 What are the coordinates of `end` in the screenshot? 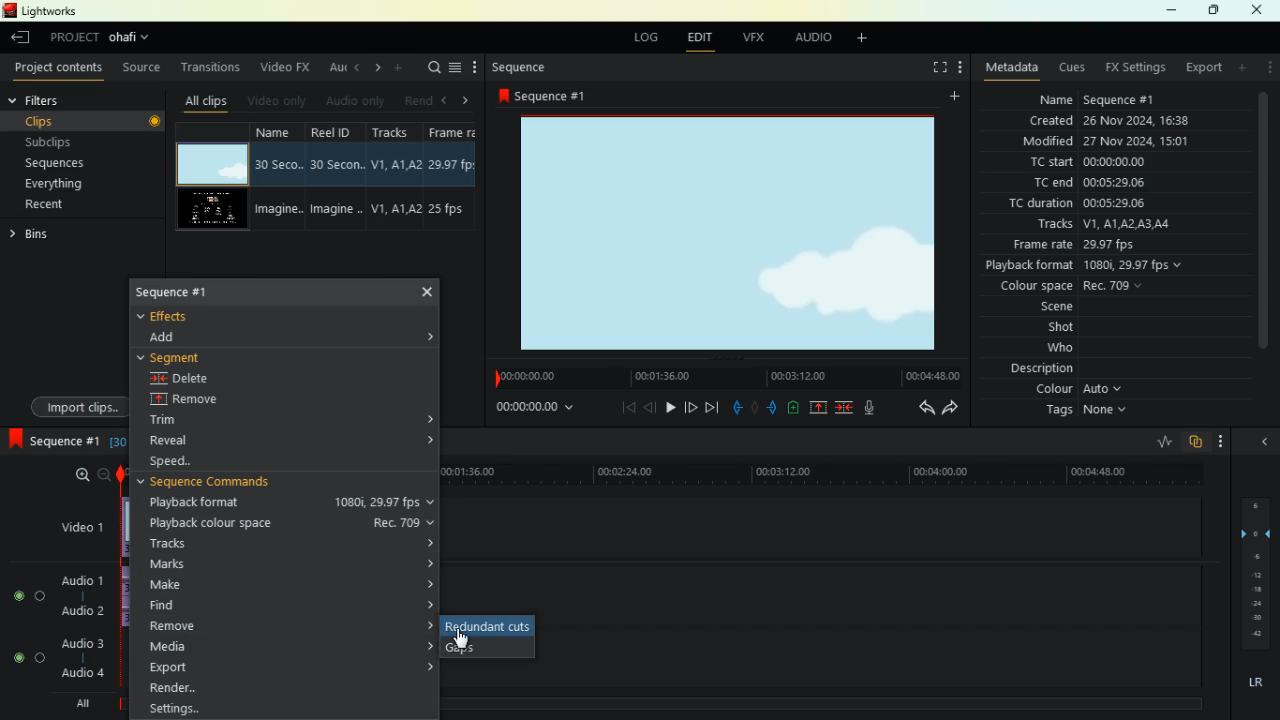 It's located at (712, 406).